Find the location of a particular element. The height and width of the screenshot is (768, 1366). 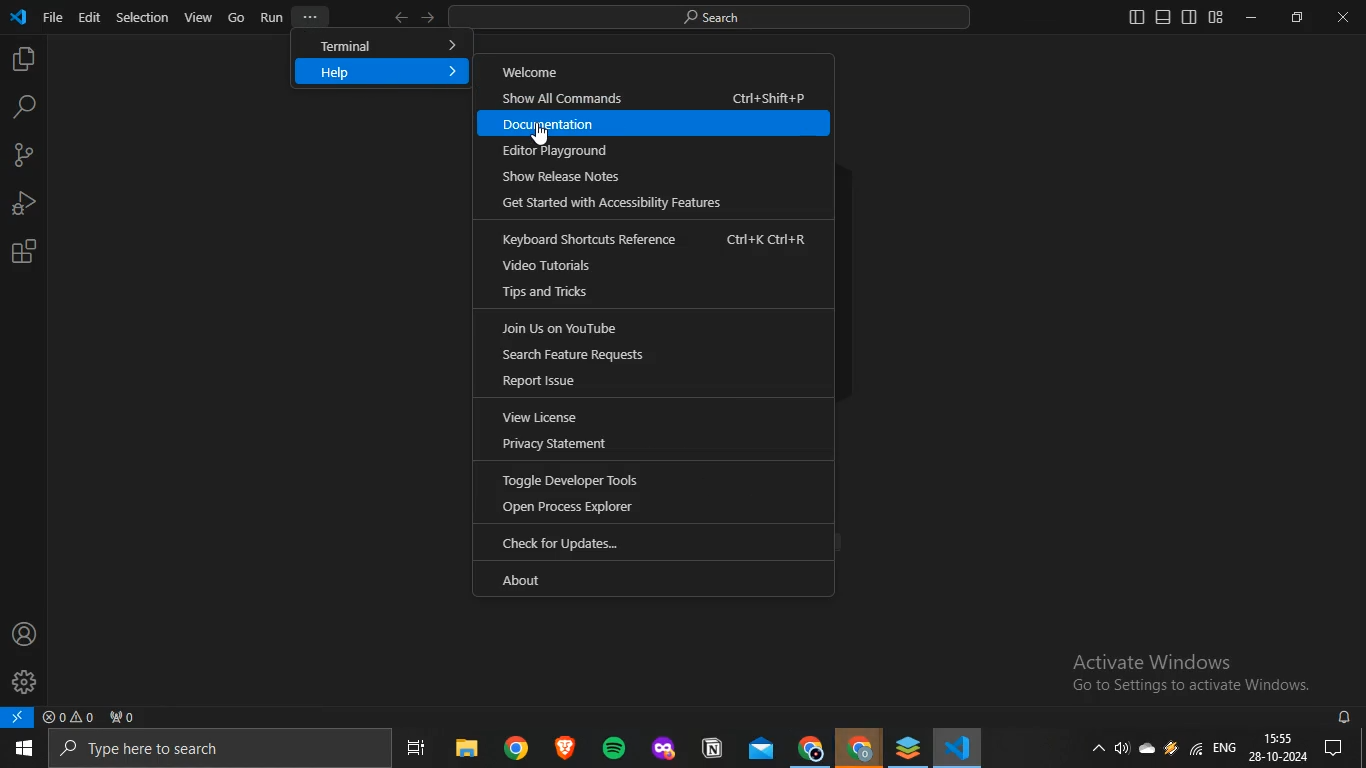

Show Release Notes is located at coordinates (611, 176).